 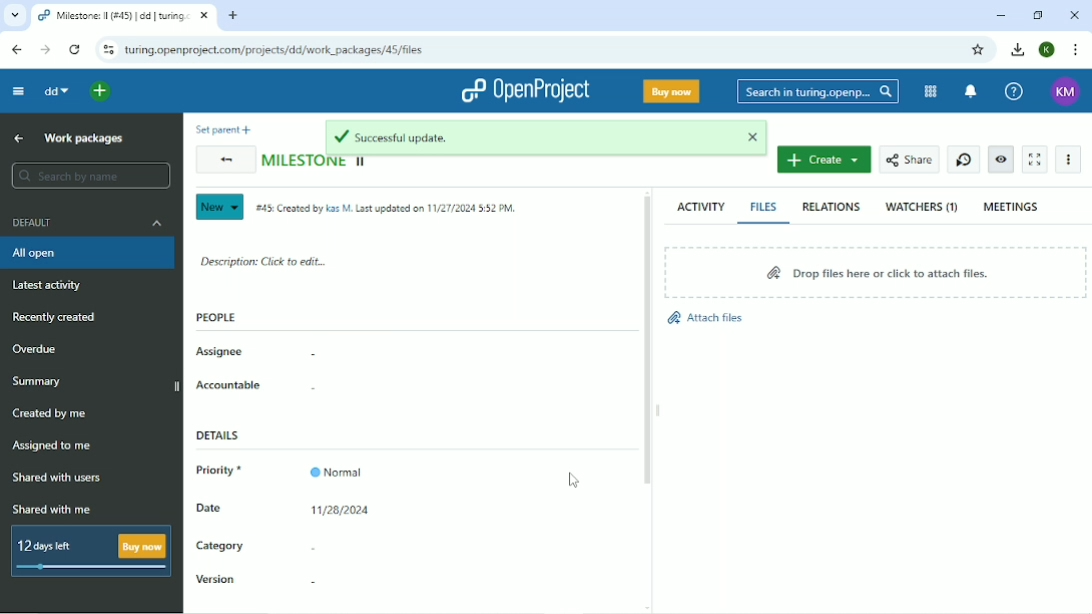 I want to click on -, so click(x=306, y=356).